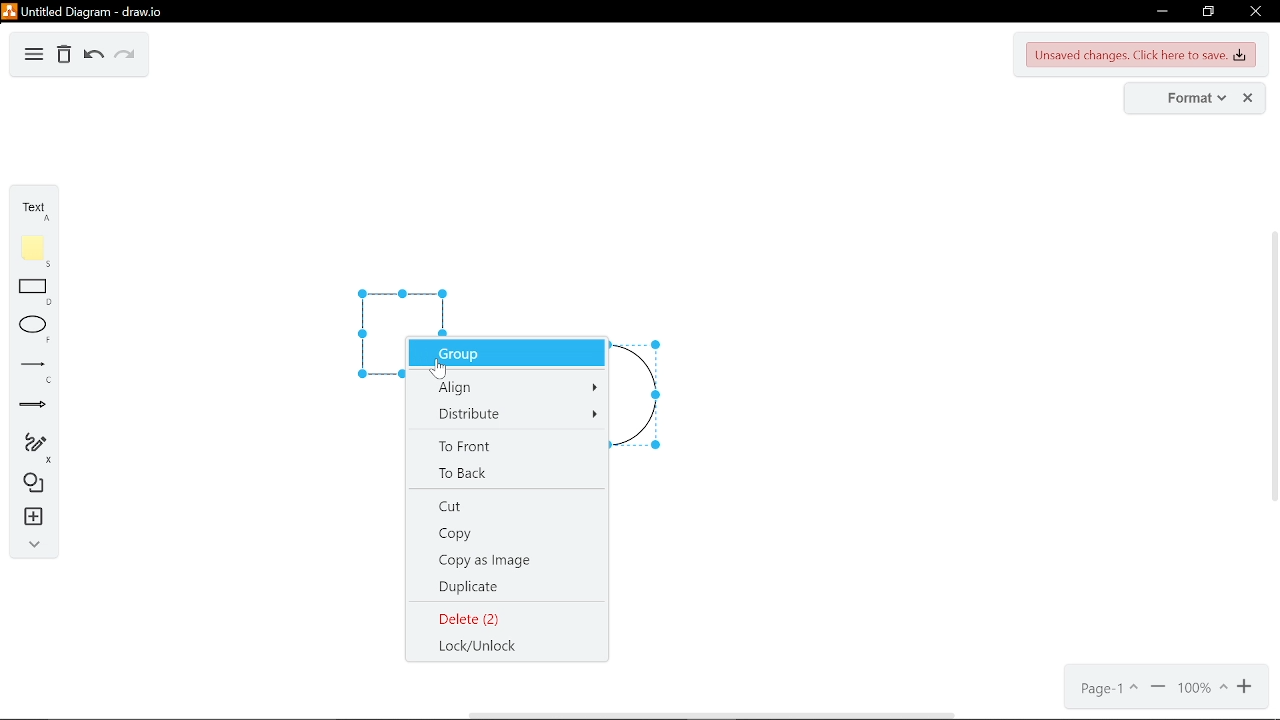 This screenshot has height=720, width=1280. What do you see at coordinates (509, 353) in the screenshot?
I see `group` at bounding box center [509, 353].